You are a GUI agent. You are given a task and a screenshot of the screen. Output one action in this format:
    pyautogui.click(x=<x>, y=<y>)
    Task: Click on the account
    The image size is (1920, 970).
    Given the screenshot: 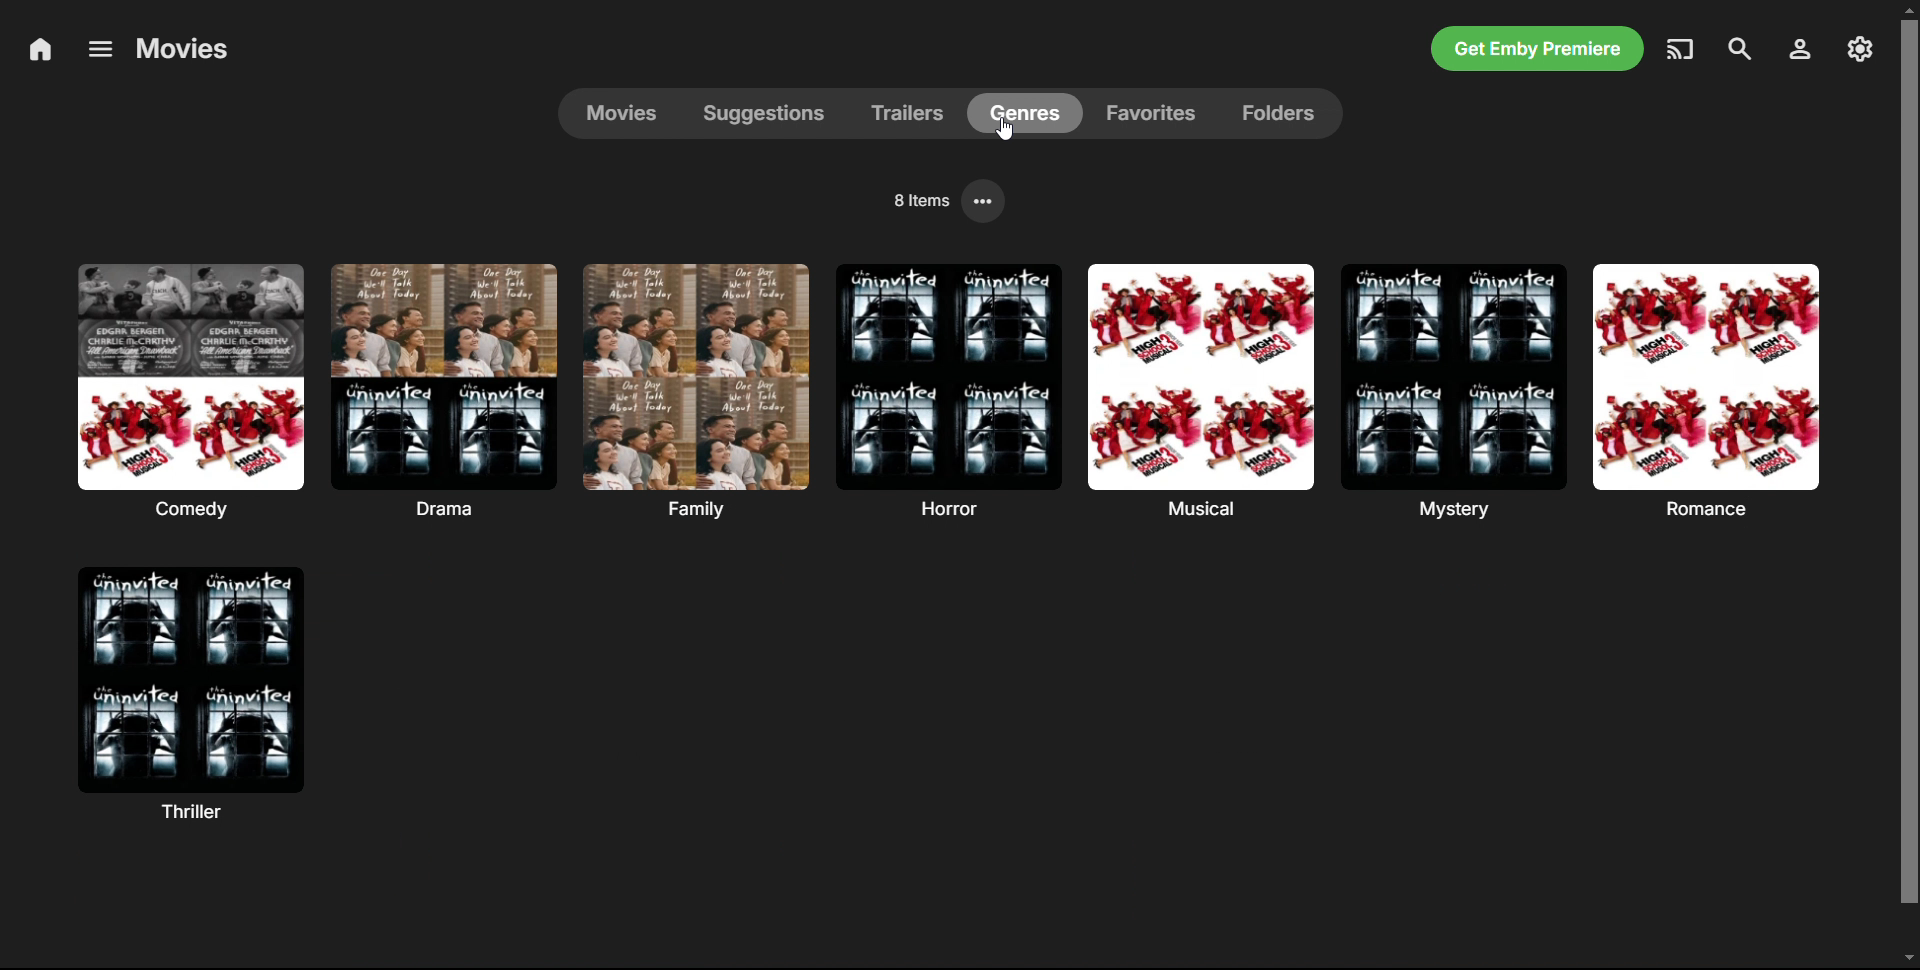 What is the action you would take?
    pyautogui.click(x=1798, y=49)
    